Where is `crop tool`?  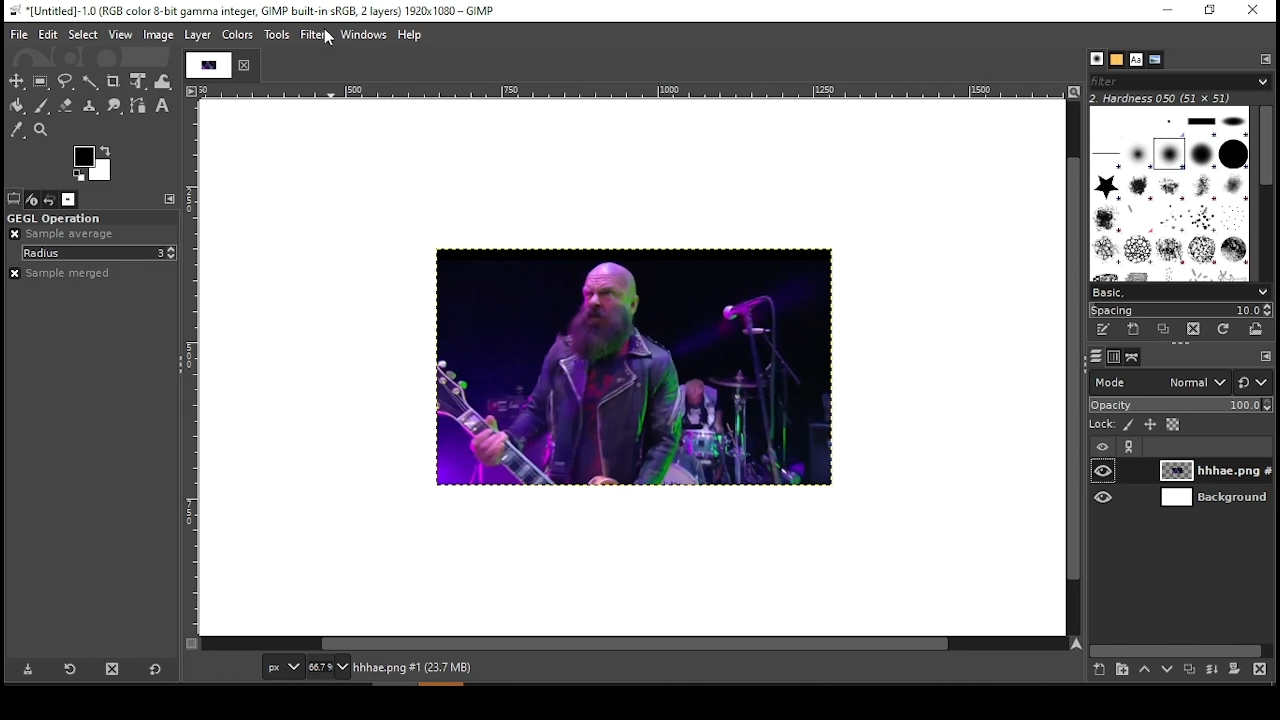
crop tool is located at coordinates (114, 81).